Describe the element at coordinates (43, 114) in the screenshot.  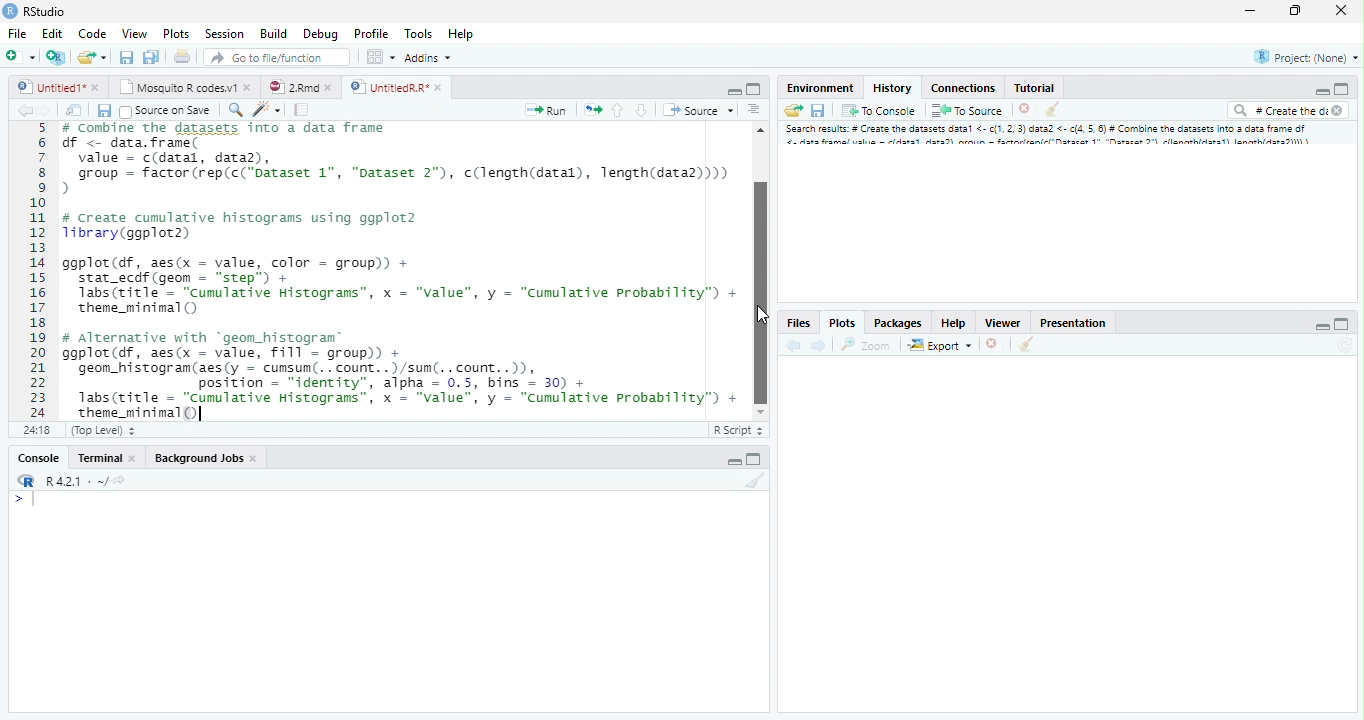
I see `Next` at that location.